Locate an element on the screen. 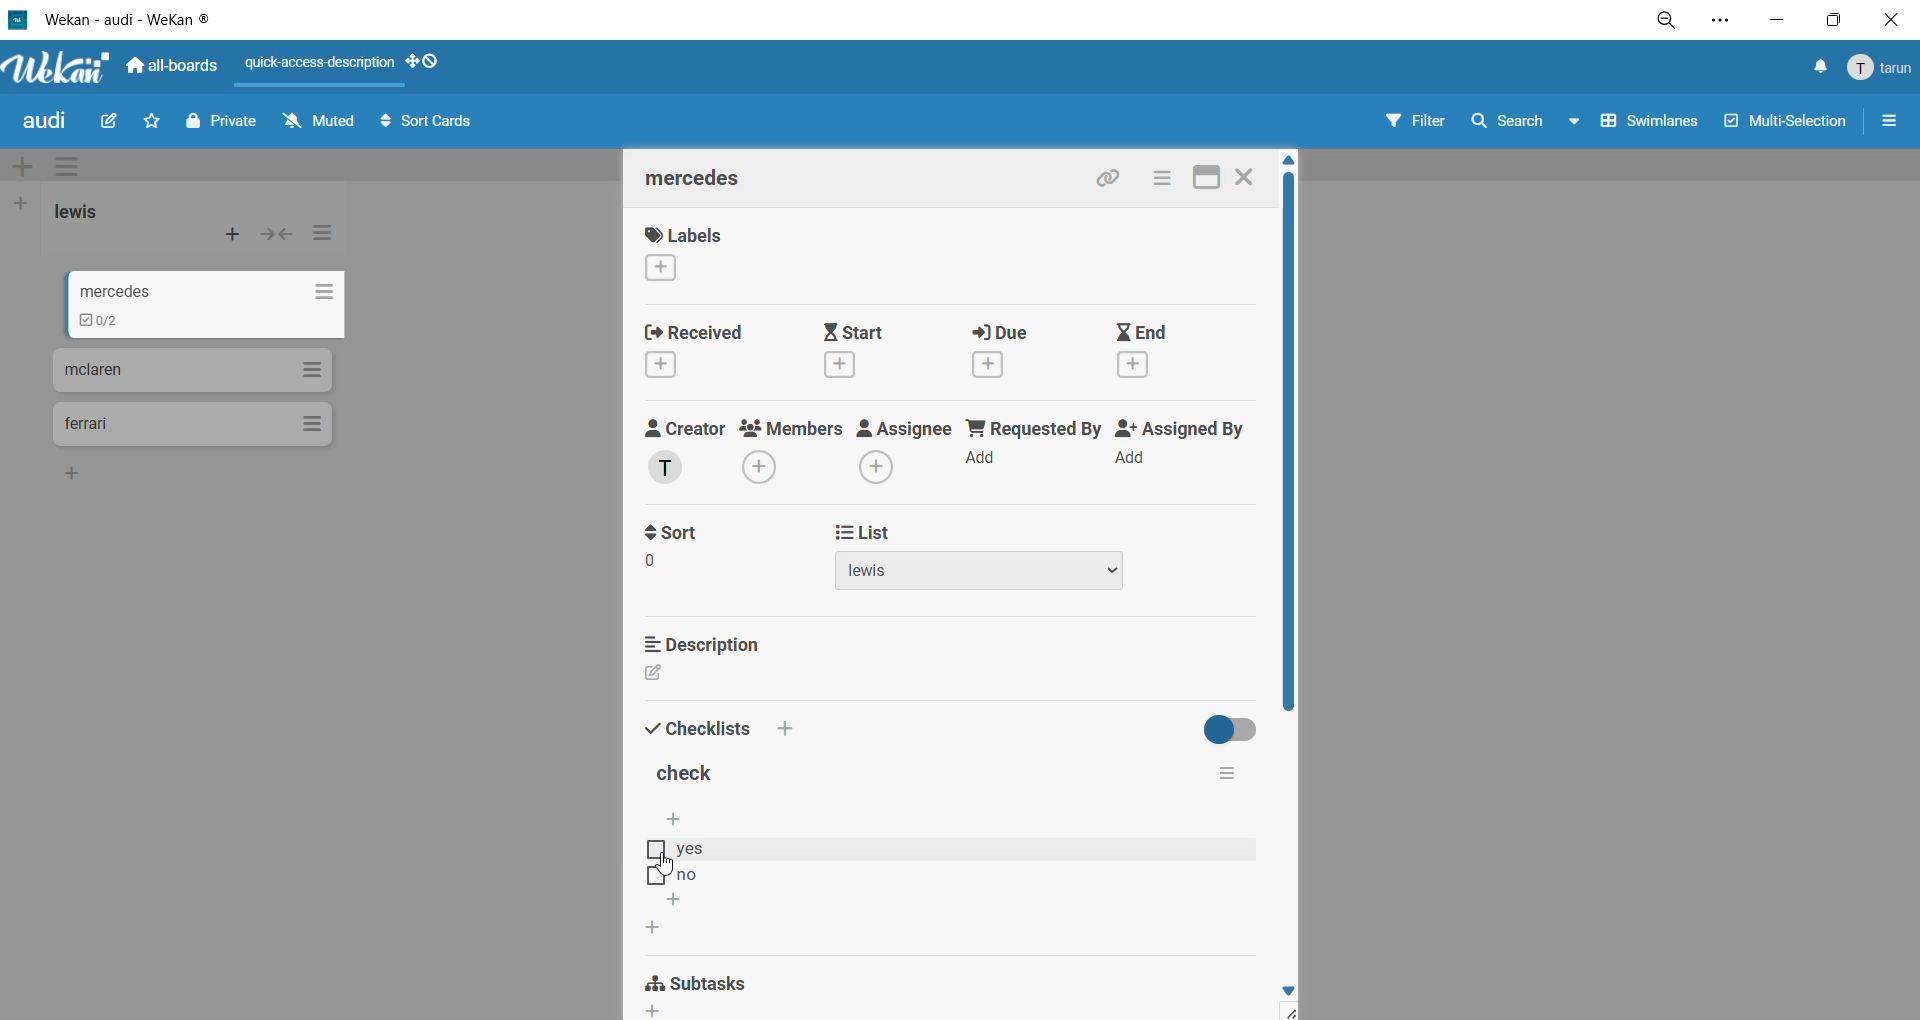  add checklist is located at coordinates (653, 927).